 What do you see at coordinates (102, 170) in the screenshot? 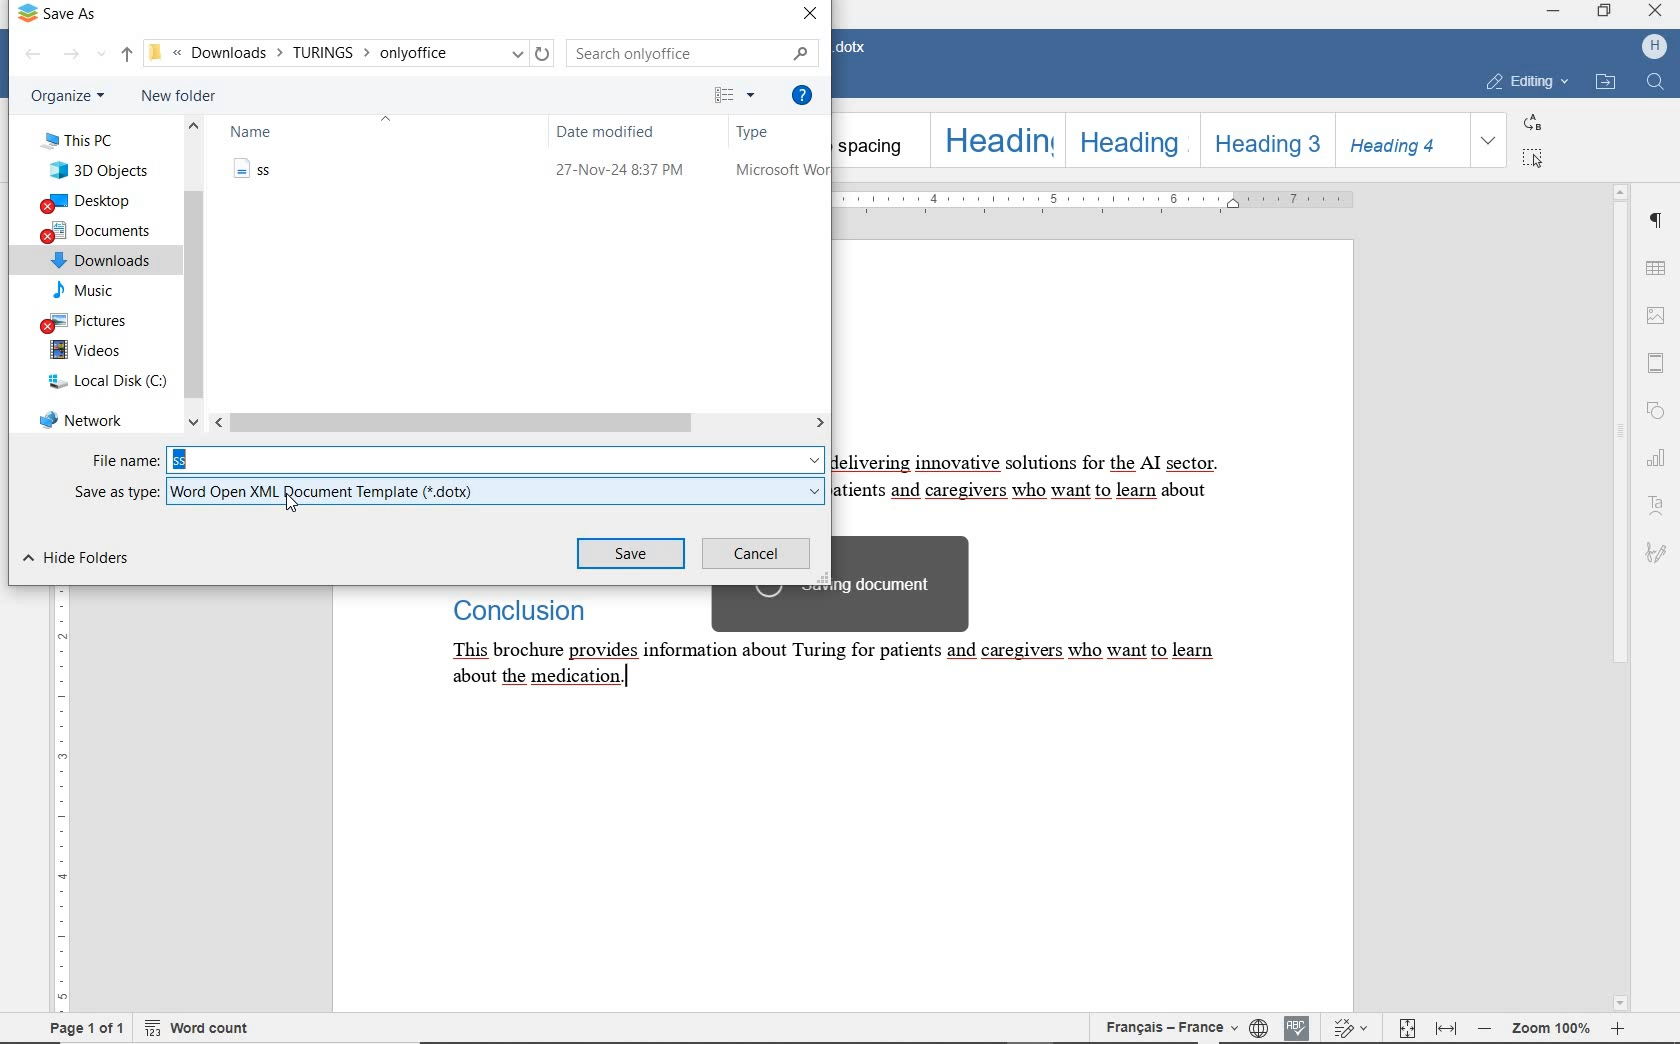
I see `3D OBJECTS` at bounding box center [102, 170].